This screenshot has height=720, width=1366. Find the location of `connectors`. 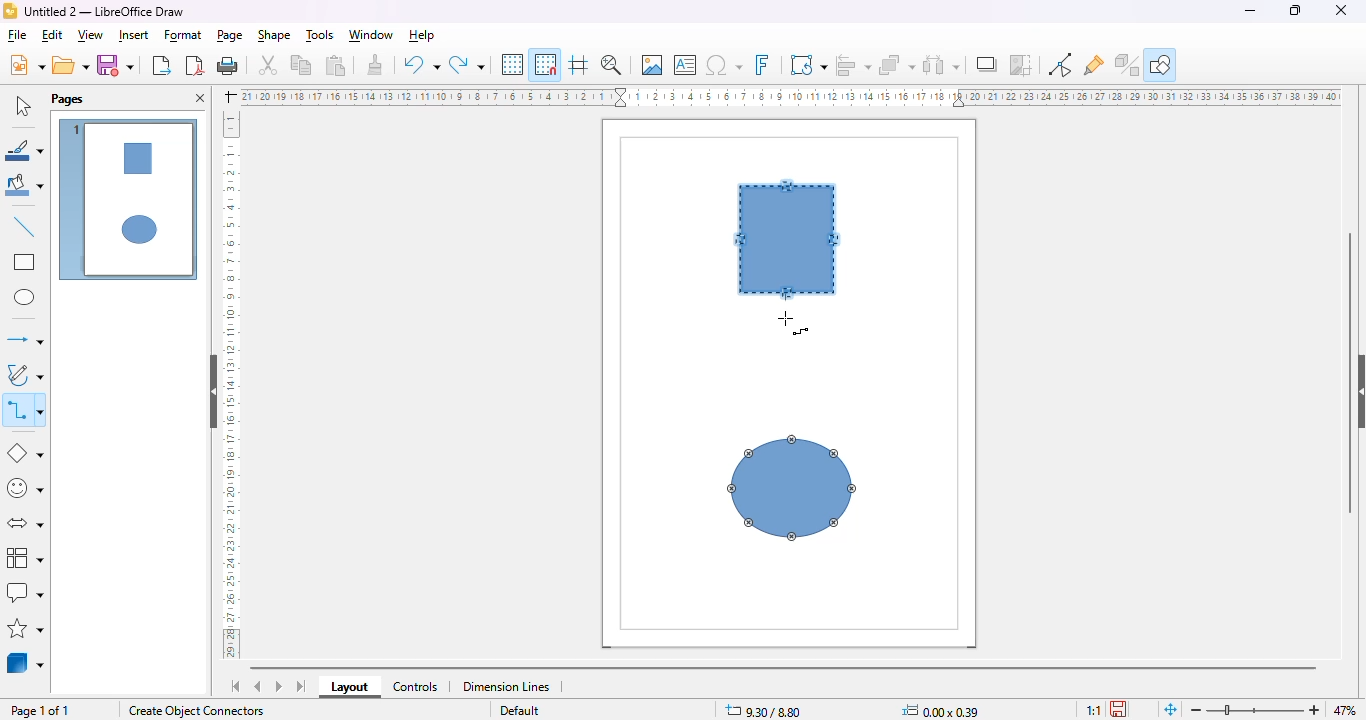

connectors is located at coordinates (26, 409).